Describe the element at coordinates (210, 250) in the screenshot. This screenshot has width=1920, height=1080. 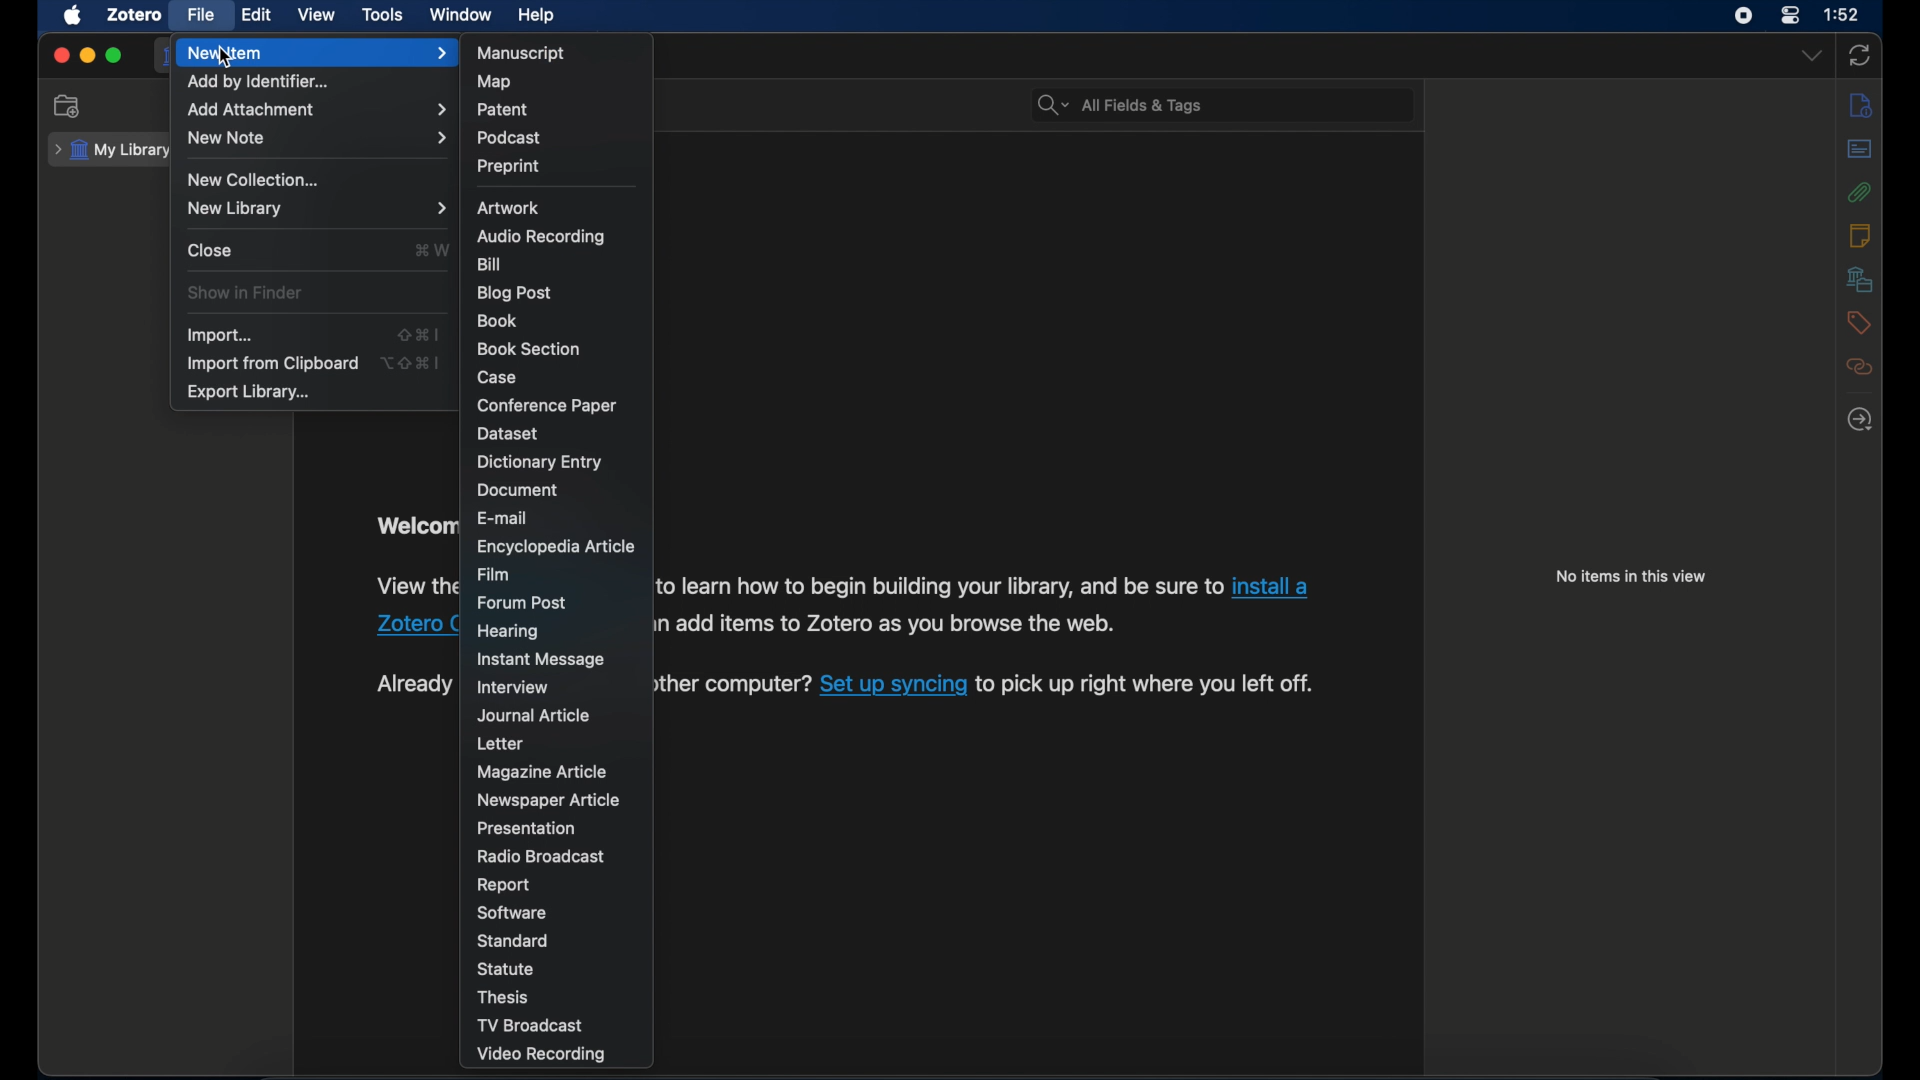
I see `close` at that location.